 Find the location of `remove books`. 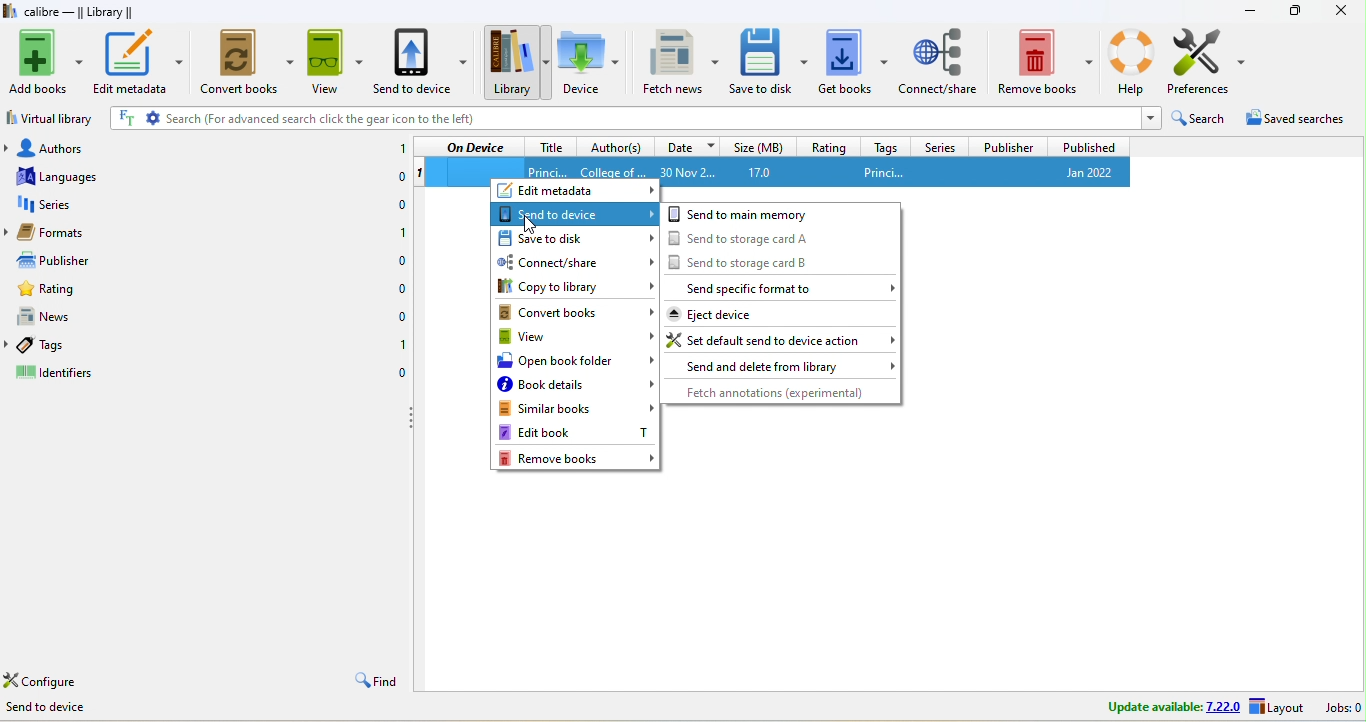

remove books is located at coordinates (578, 458).